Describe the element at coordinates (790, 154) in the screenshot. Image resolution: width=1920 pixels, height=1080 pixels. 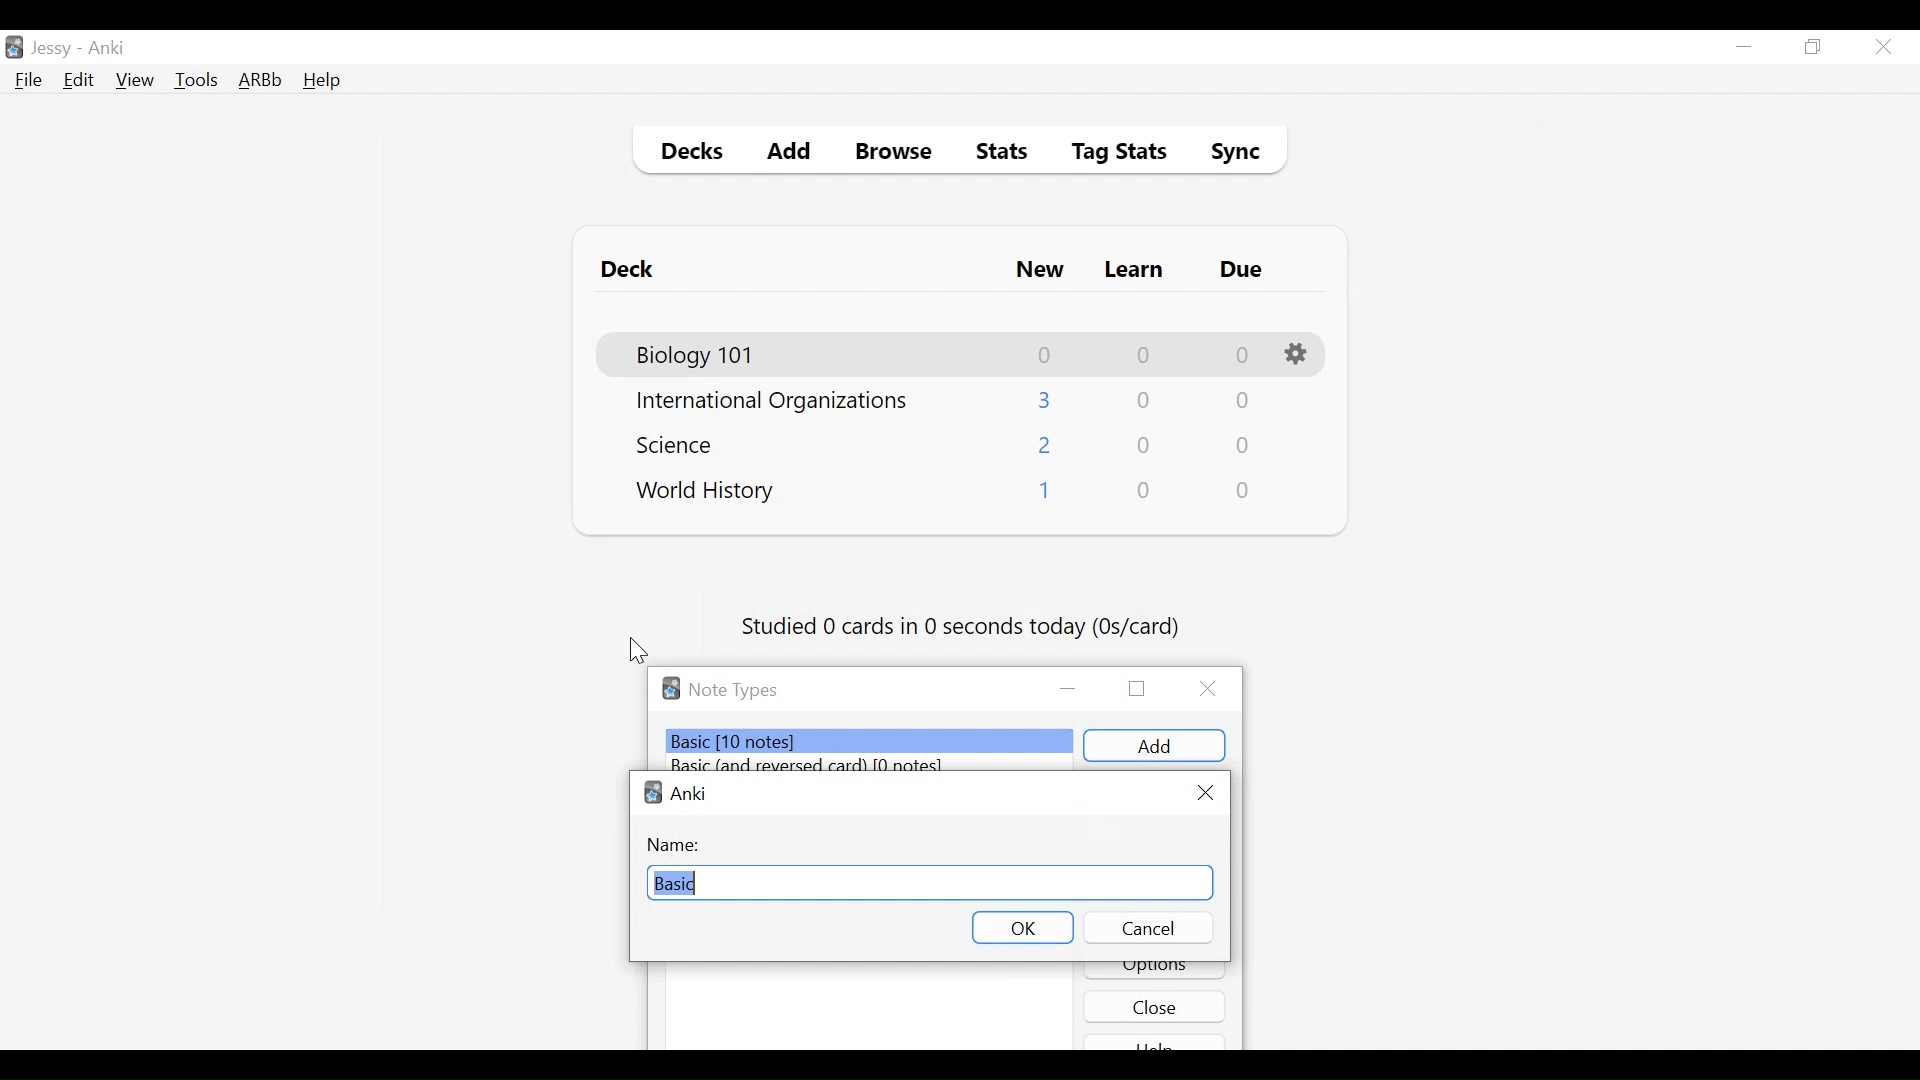
I see `Add` at that location.